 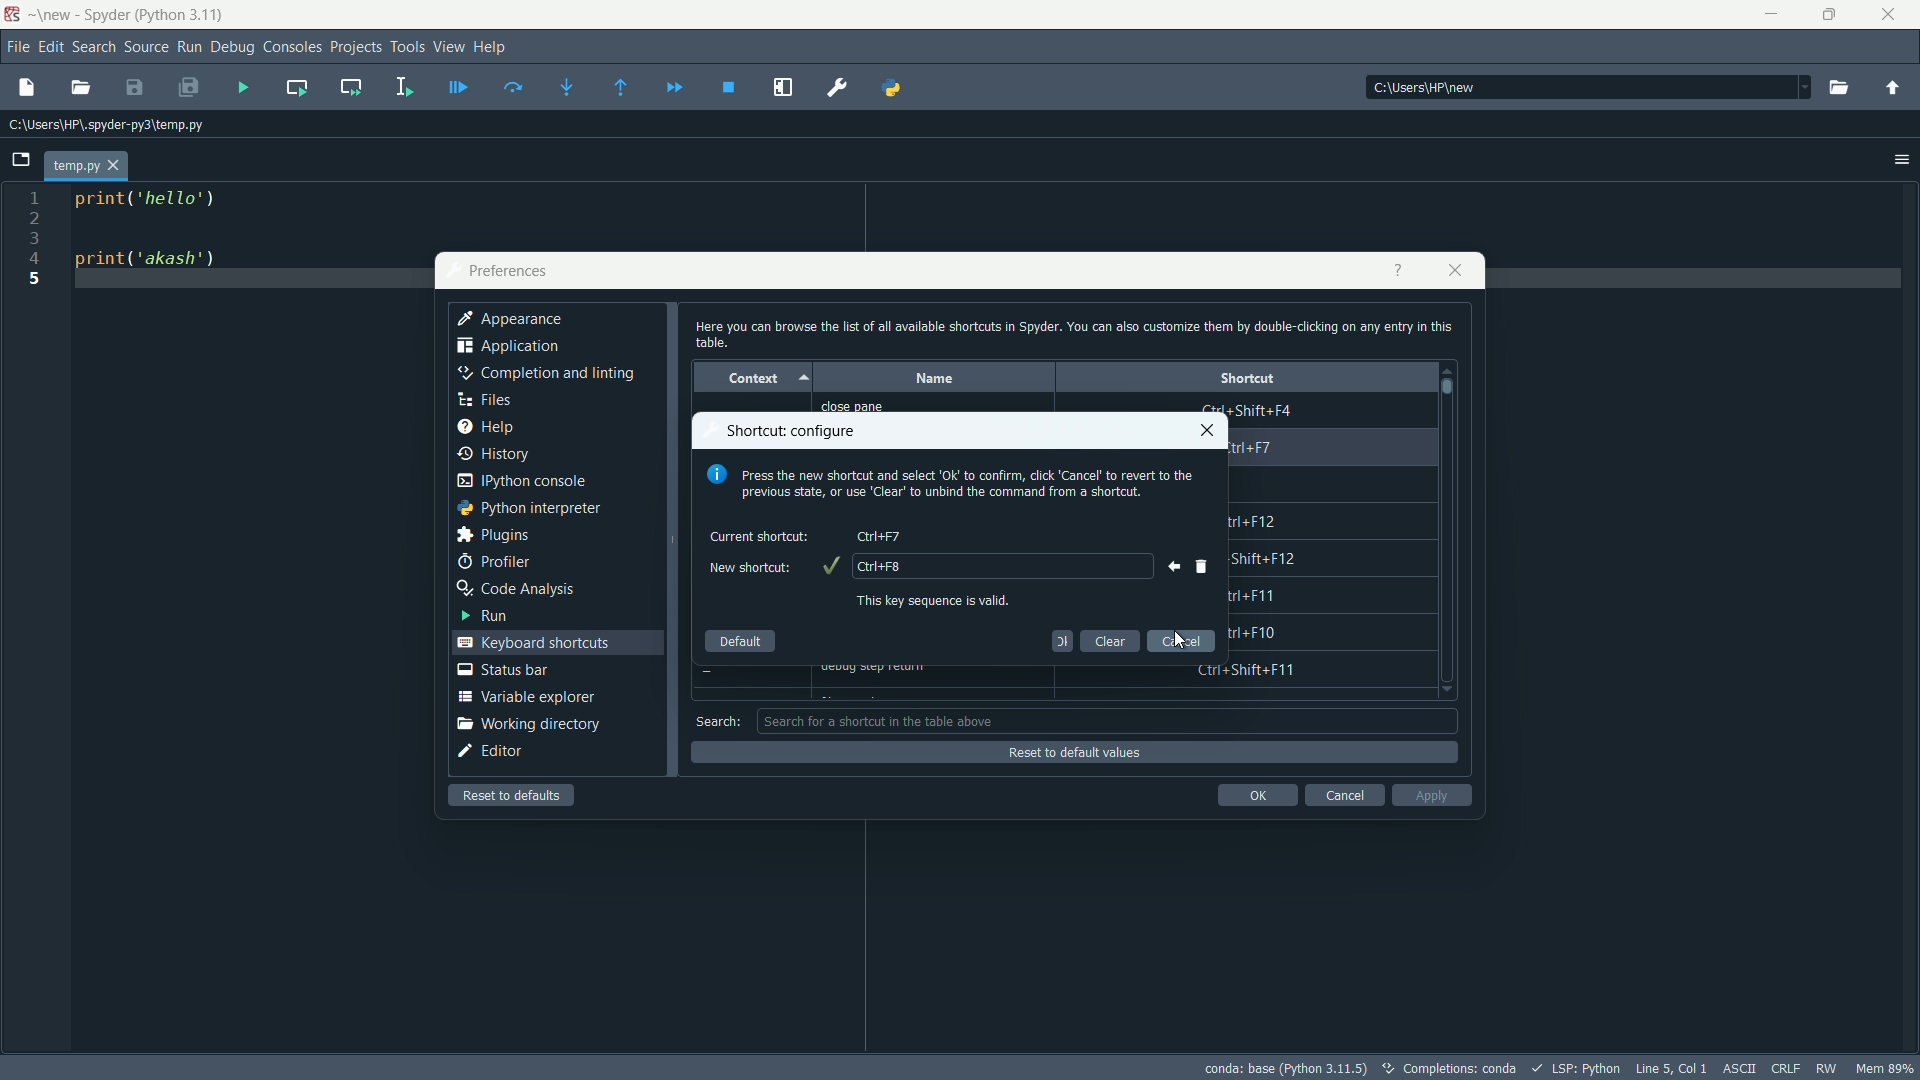 What do you see at coordinates (85, 166) in the screenshot?
I see `file tab` at bounding box center [85, 166].